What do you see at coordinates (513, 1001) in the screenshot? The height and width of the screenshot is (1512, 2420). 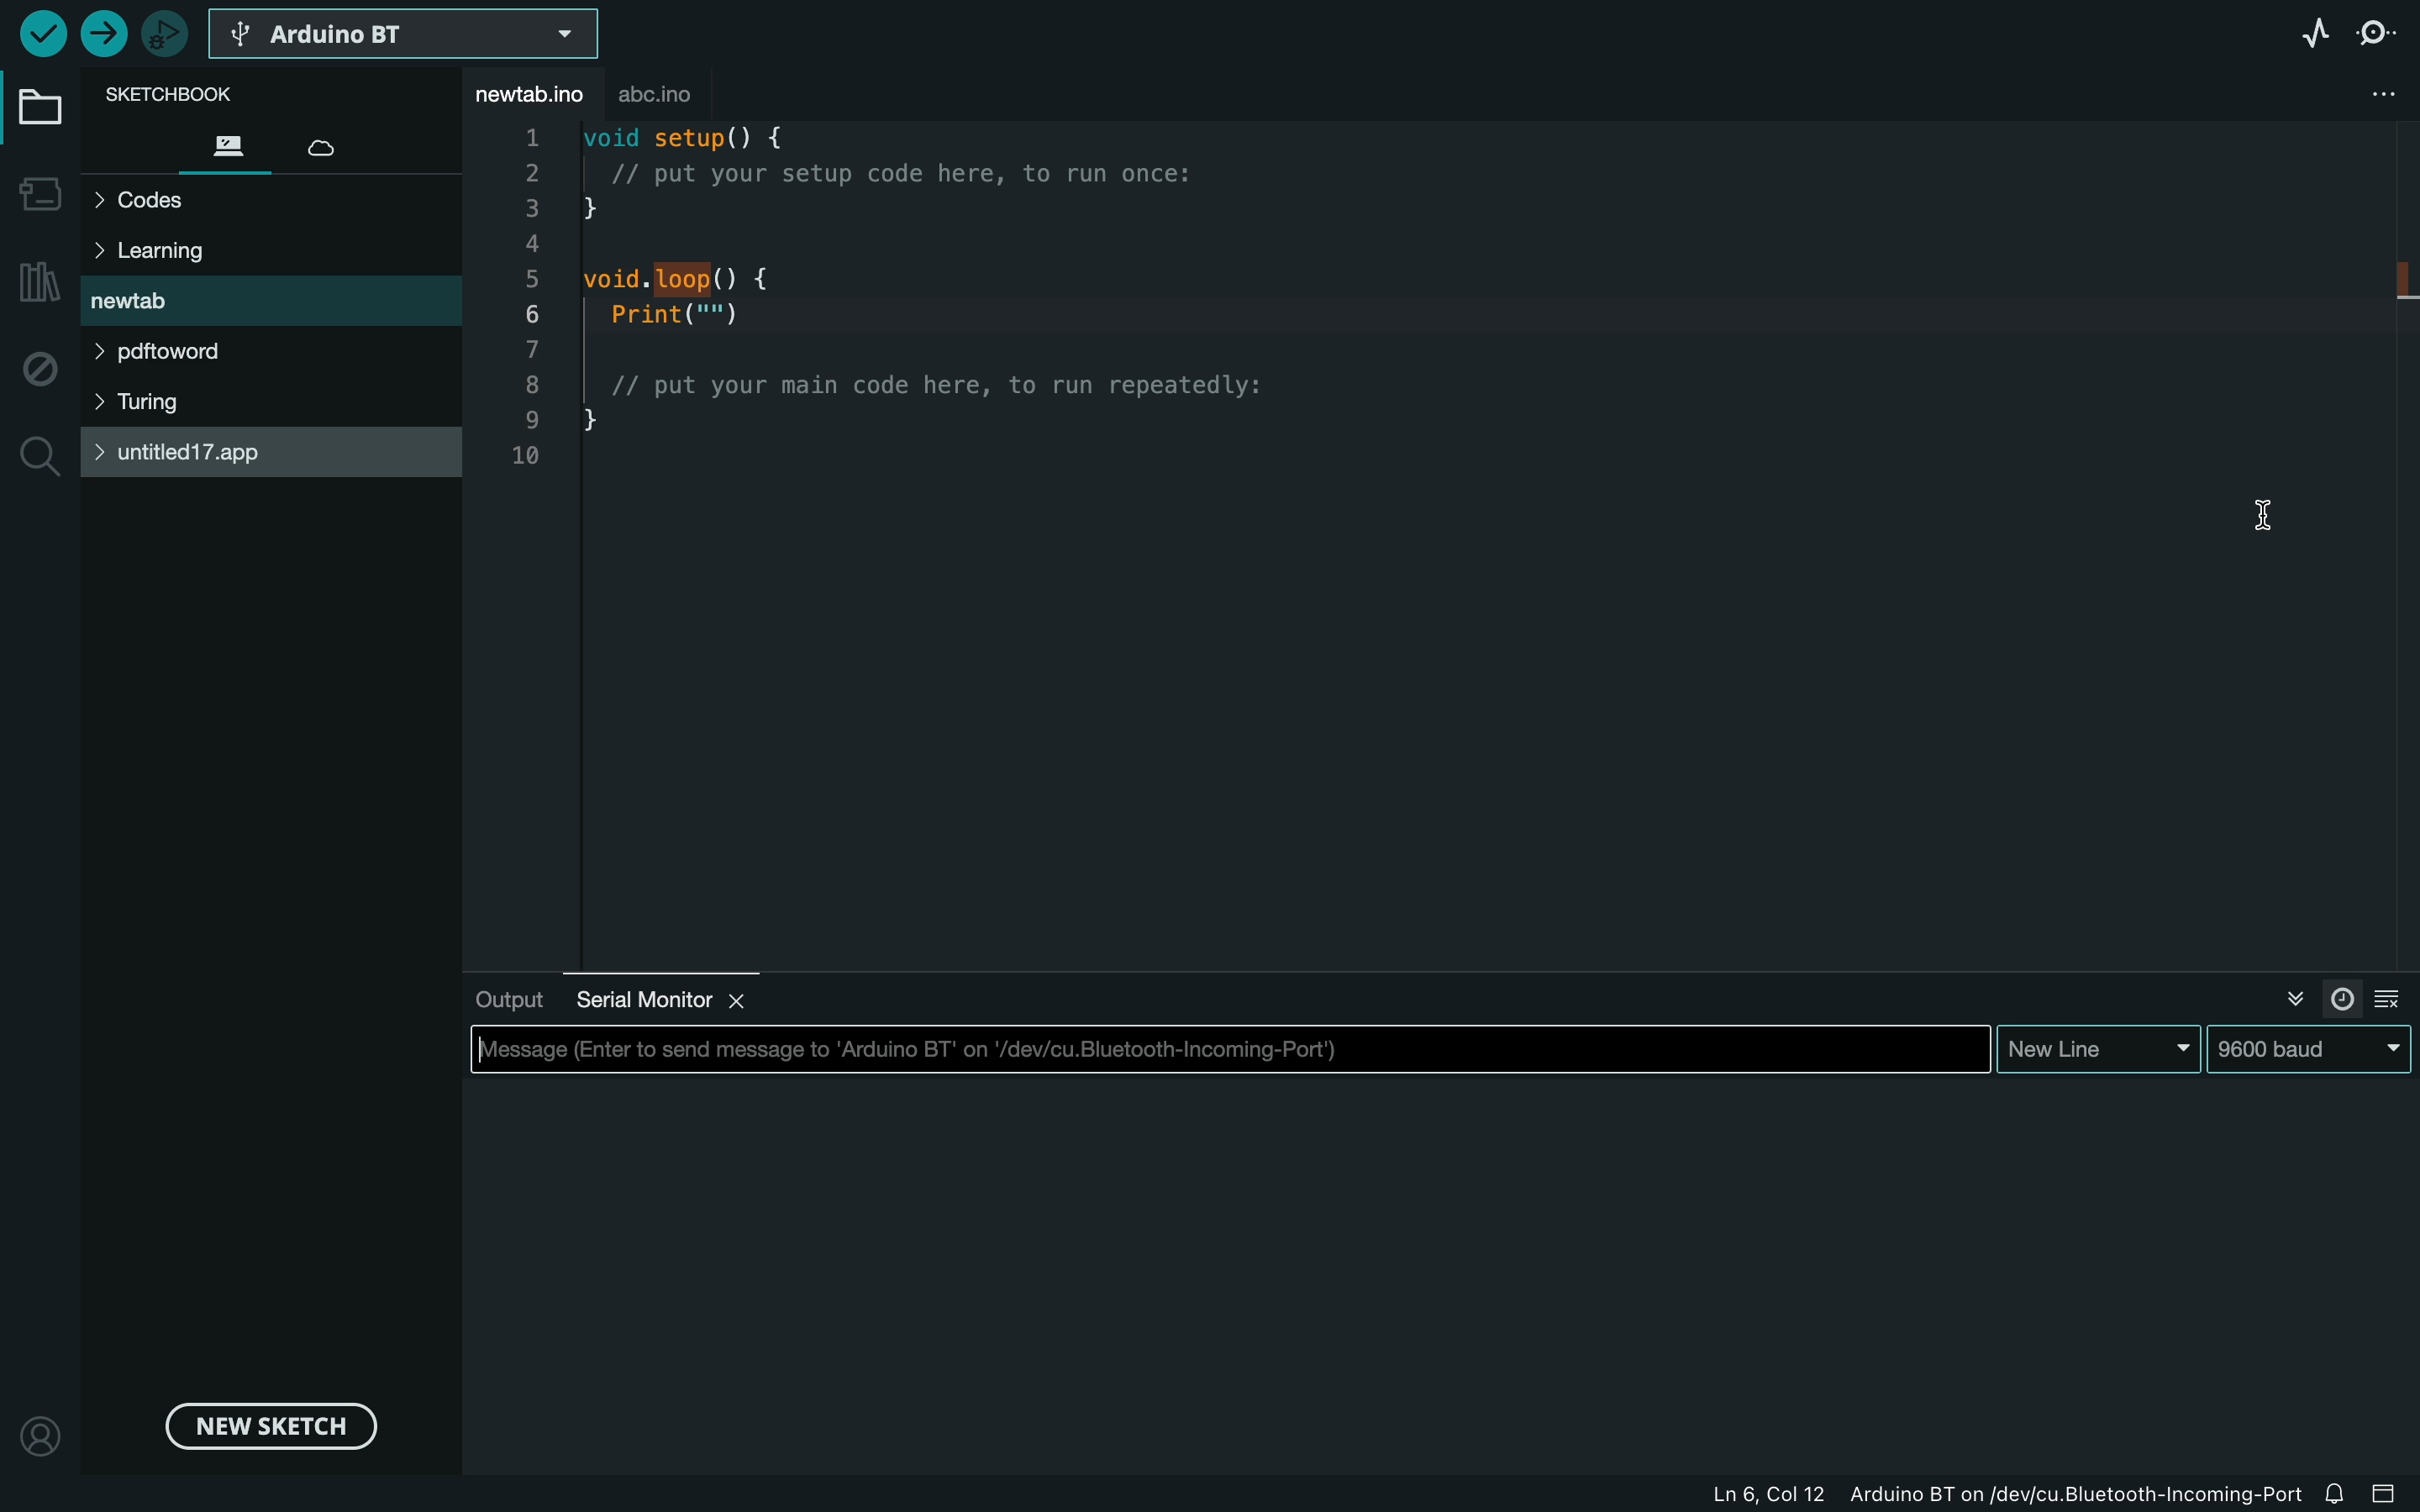 I see `output` at bounding box center [513, 1001].